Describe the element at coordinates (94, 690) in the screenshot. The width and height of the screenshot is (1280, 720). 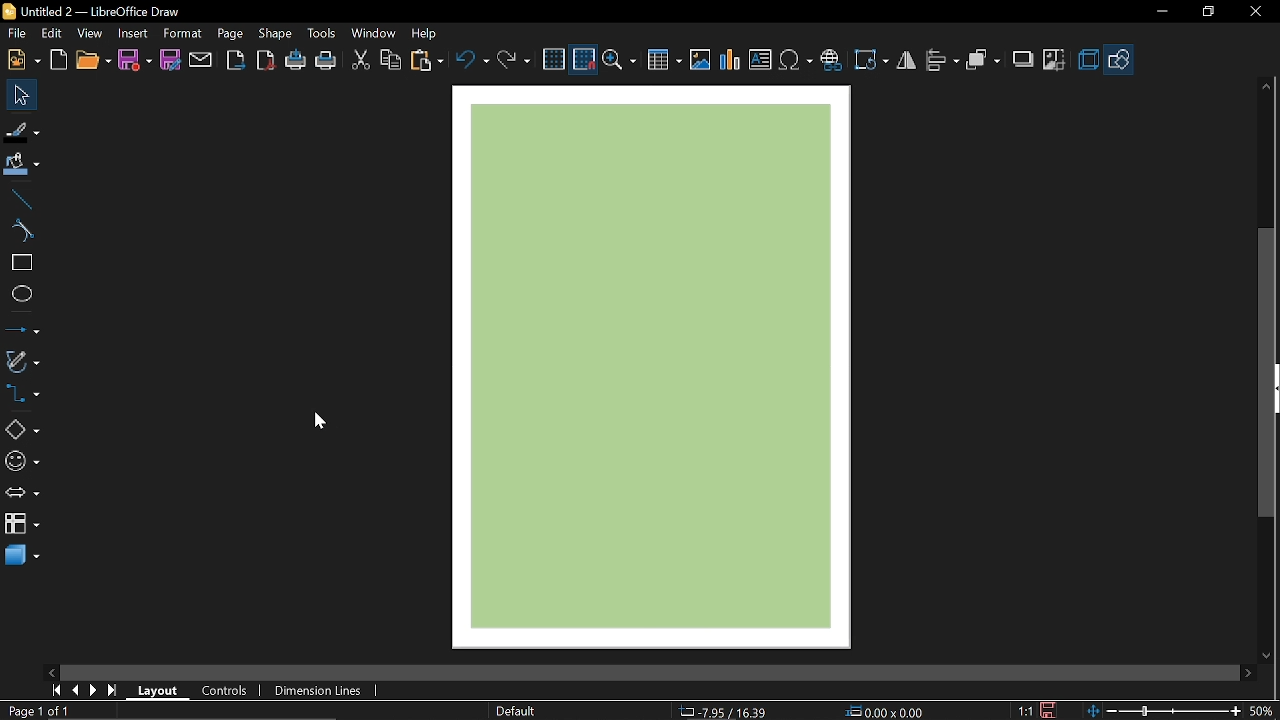
I see `Next page` at that location.